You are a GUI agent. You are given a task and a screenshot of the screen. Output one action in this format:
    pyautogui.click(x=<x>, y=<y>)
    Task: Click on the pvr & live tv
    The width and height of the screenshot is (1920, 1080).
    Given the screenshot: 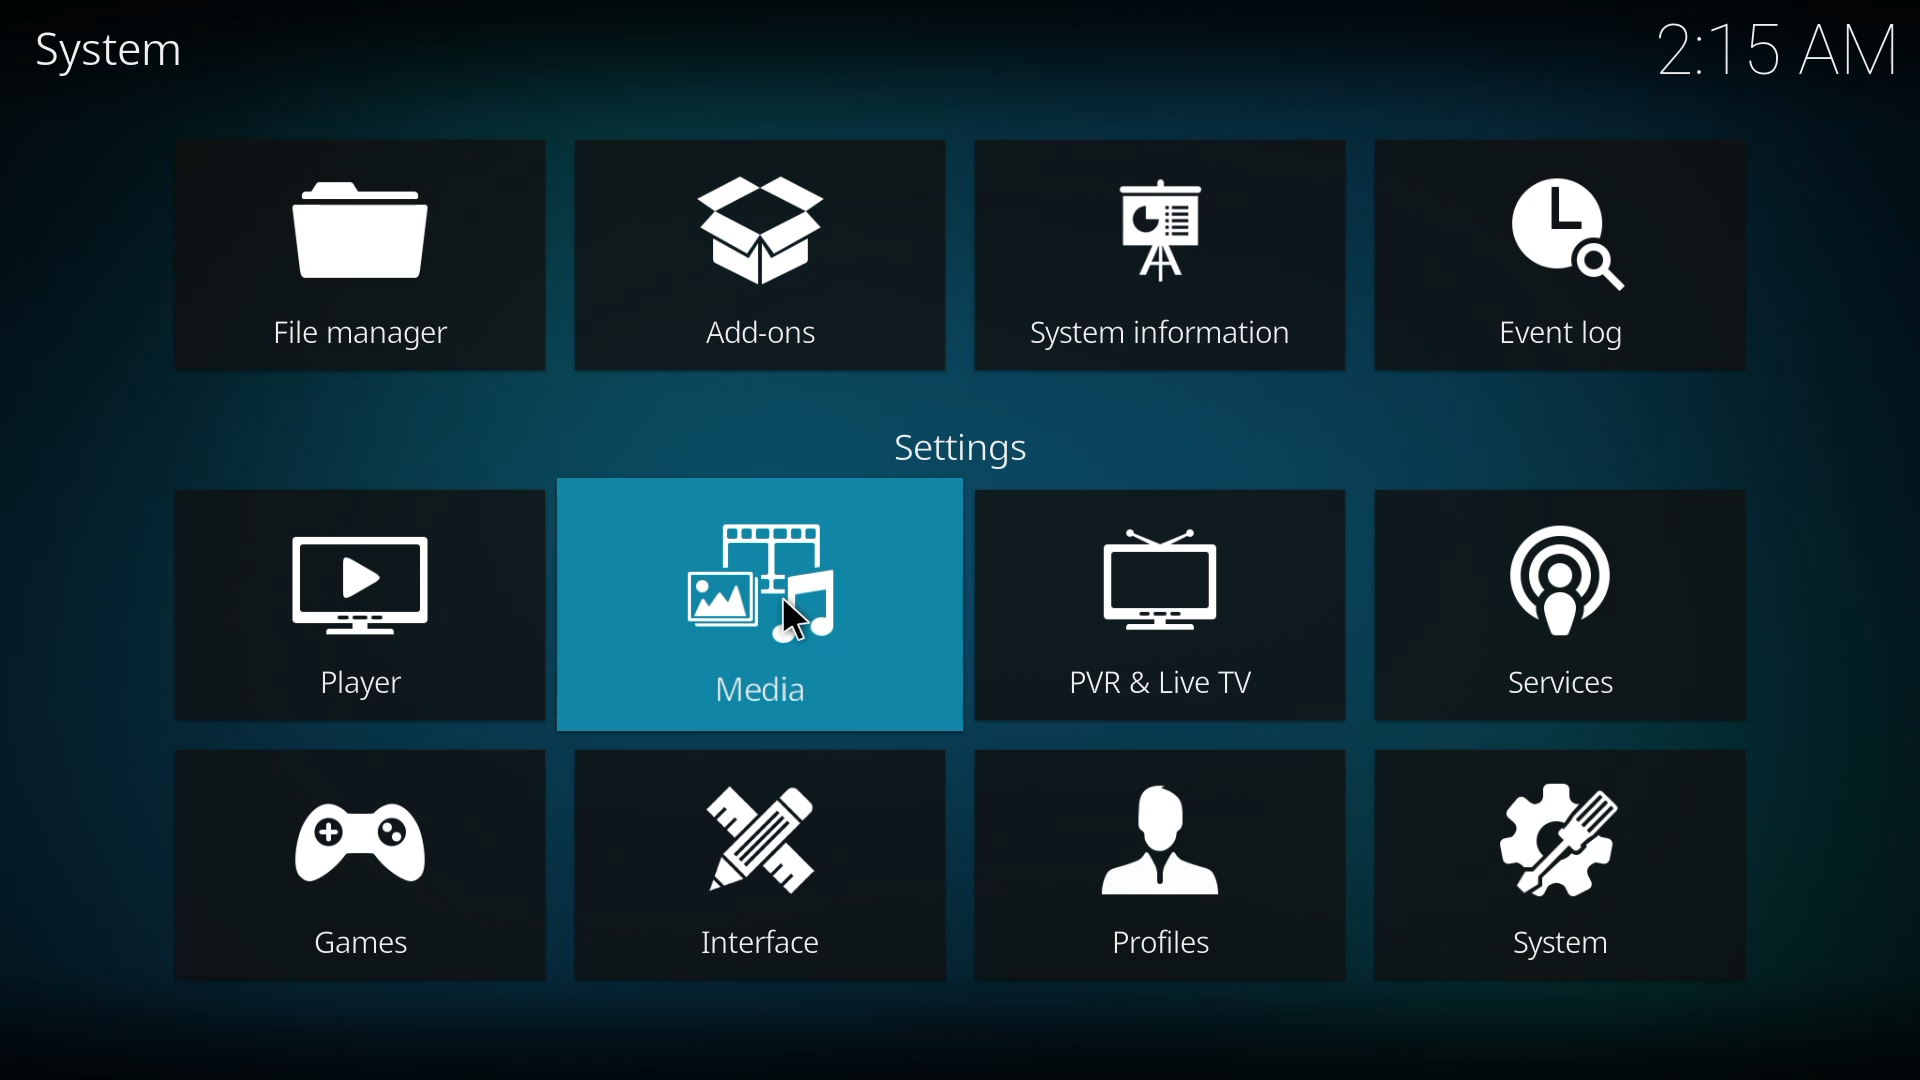 What is the action you would take?
    pyautogui.click(x=1146, y=609)
    